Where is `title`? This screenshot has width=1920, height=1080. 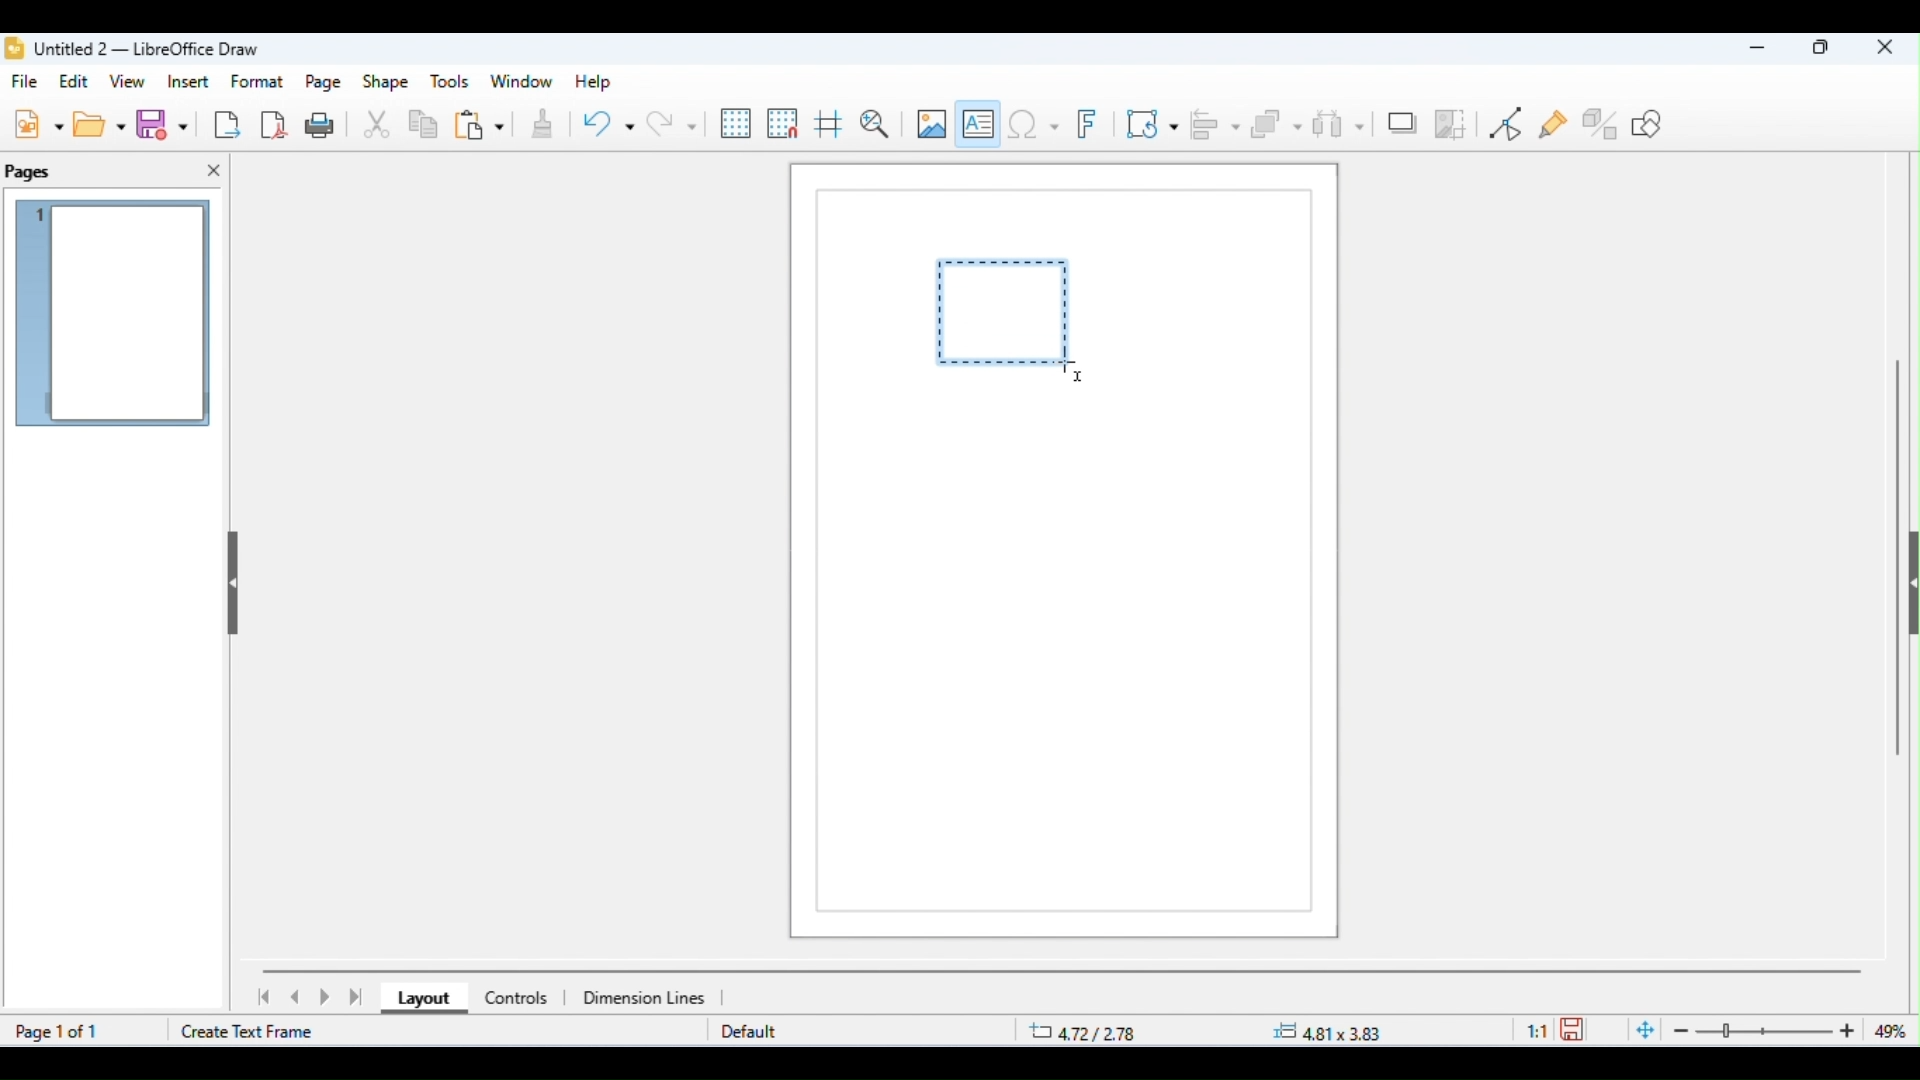 title is located at coordinates (133, 49).